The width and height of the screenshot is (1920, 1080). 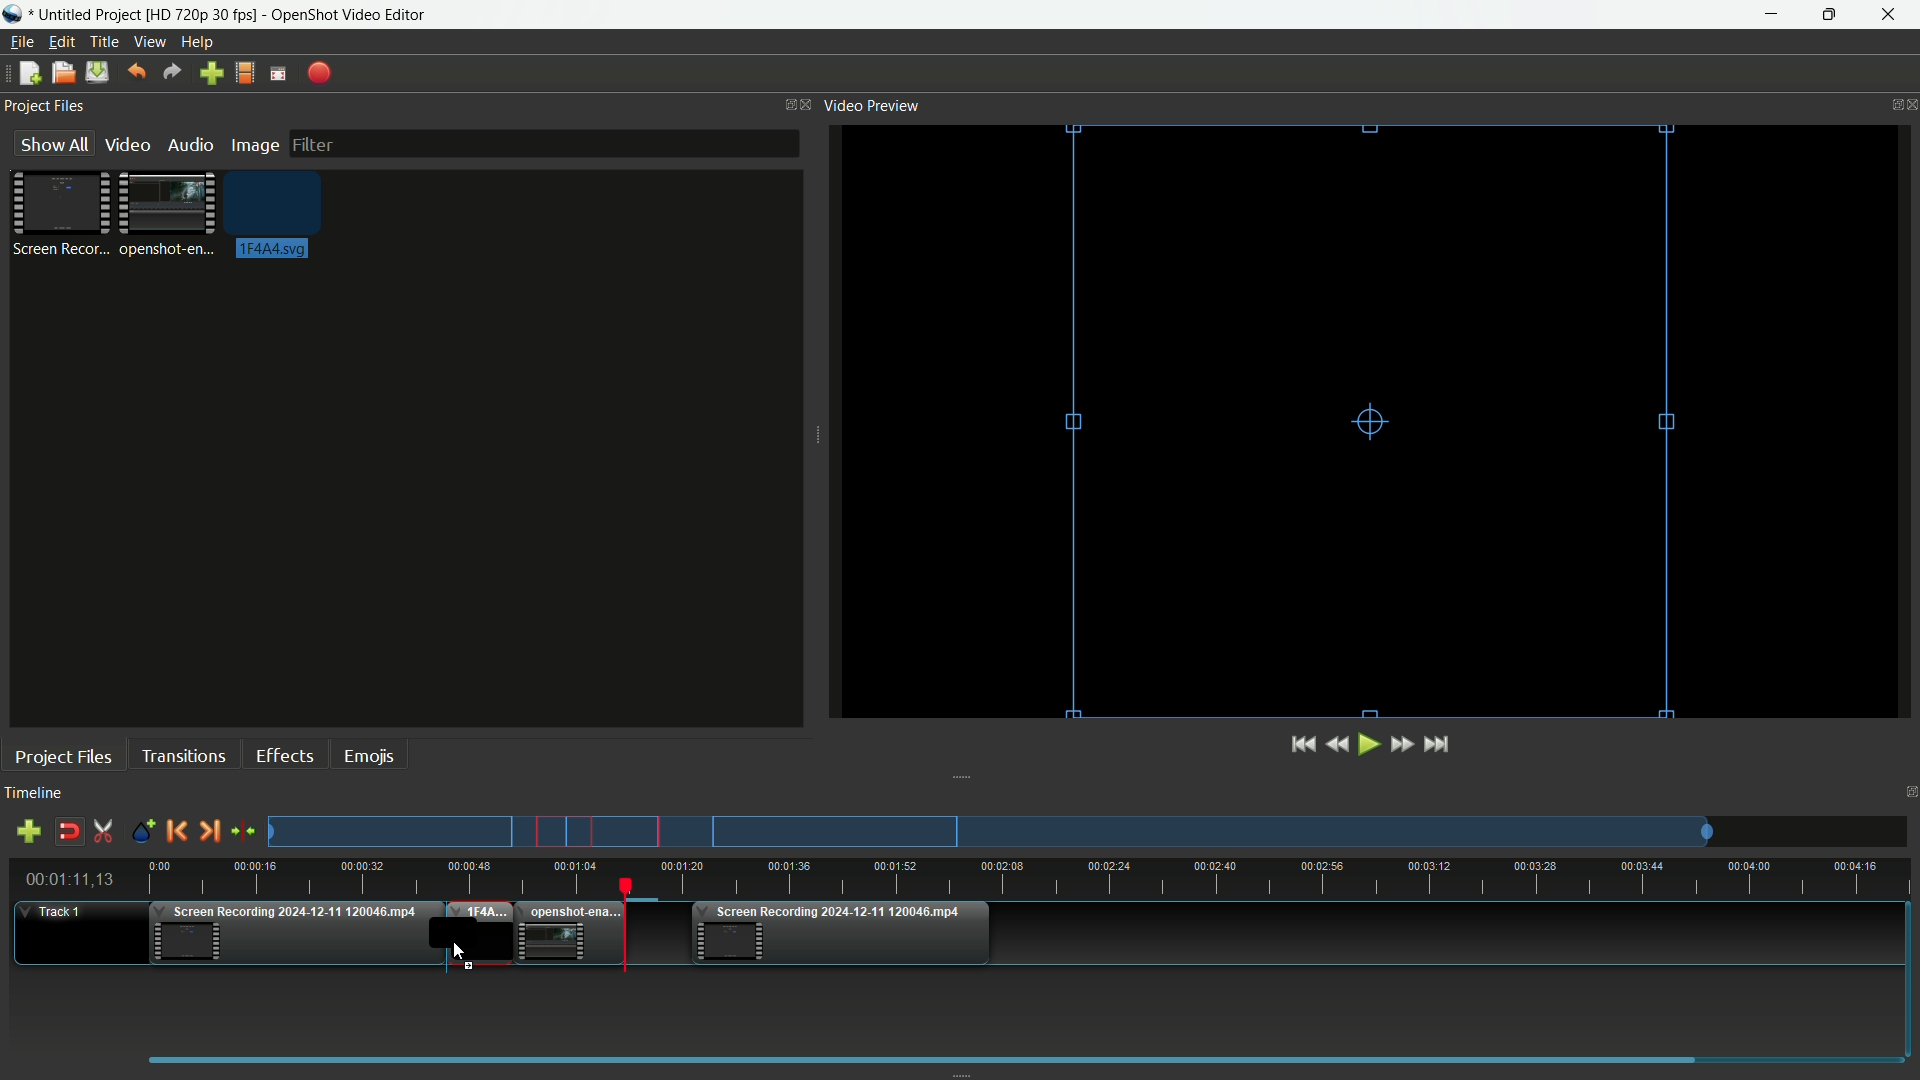 What do you see at coordinates (71, 832) in the screenshot?
I see `Disable snap` at bounding box center [71, 832].